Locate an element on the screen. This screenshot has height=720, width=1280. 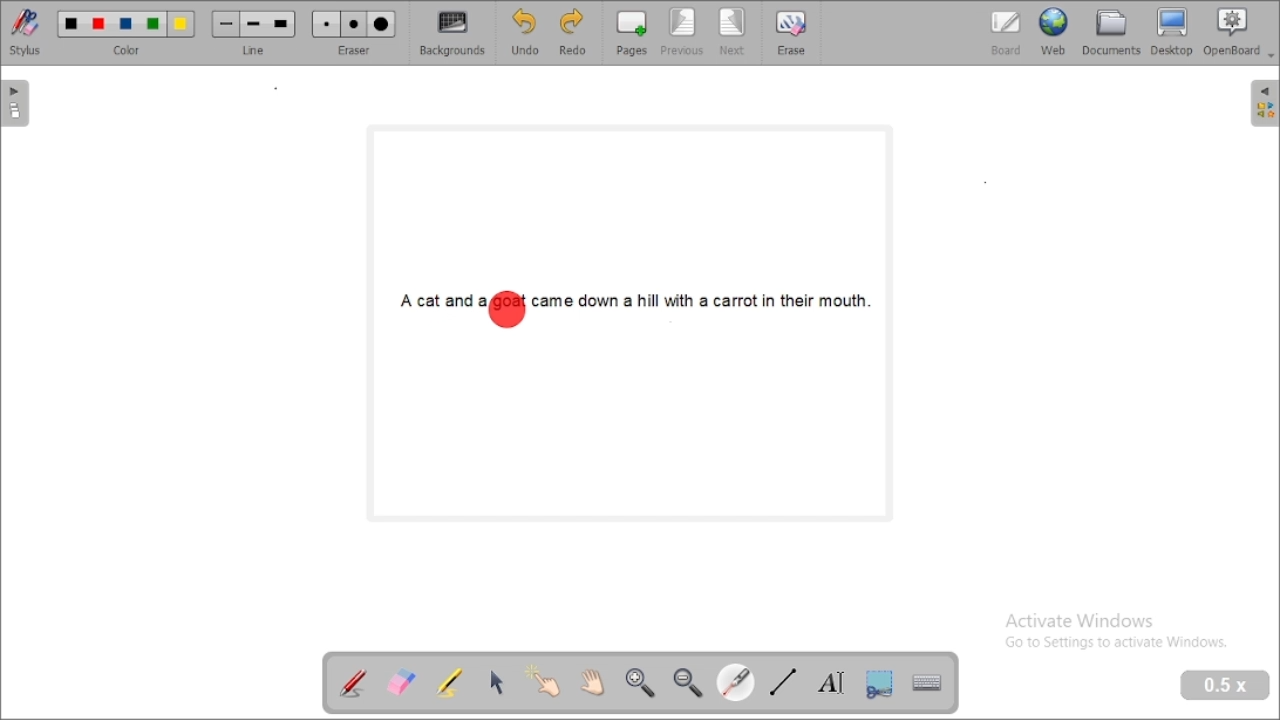
erase annotation is located at coordinates (402, 682).